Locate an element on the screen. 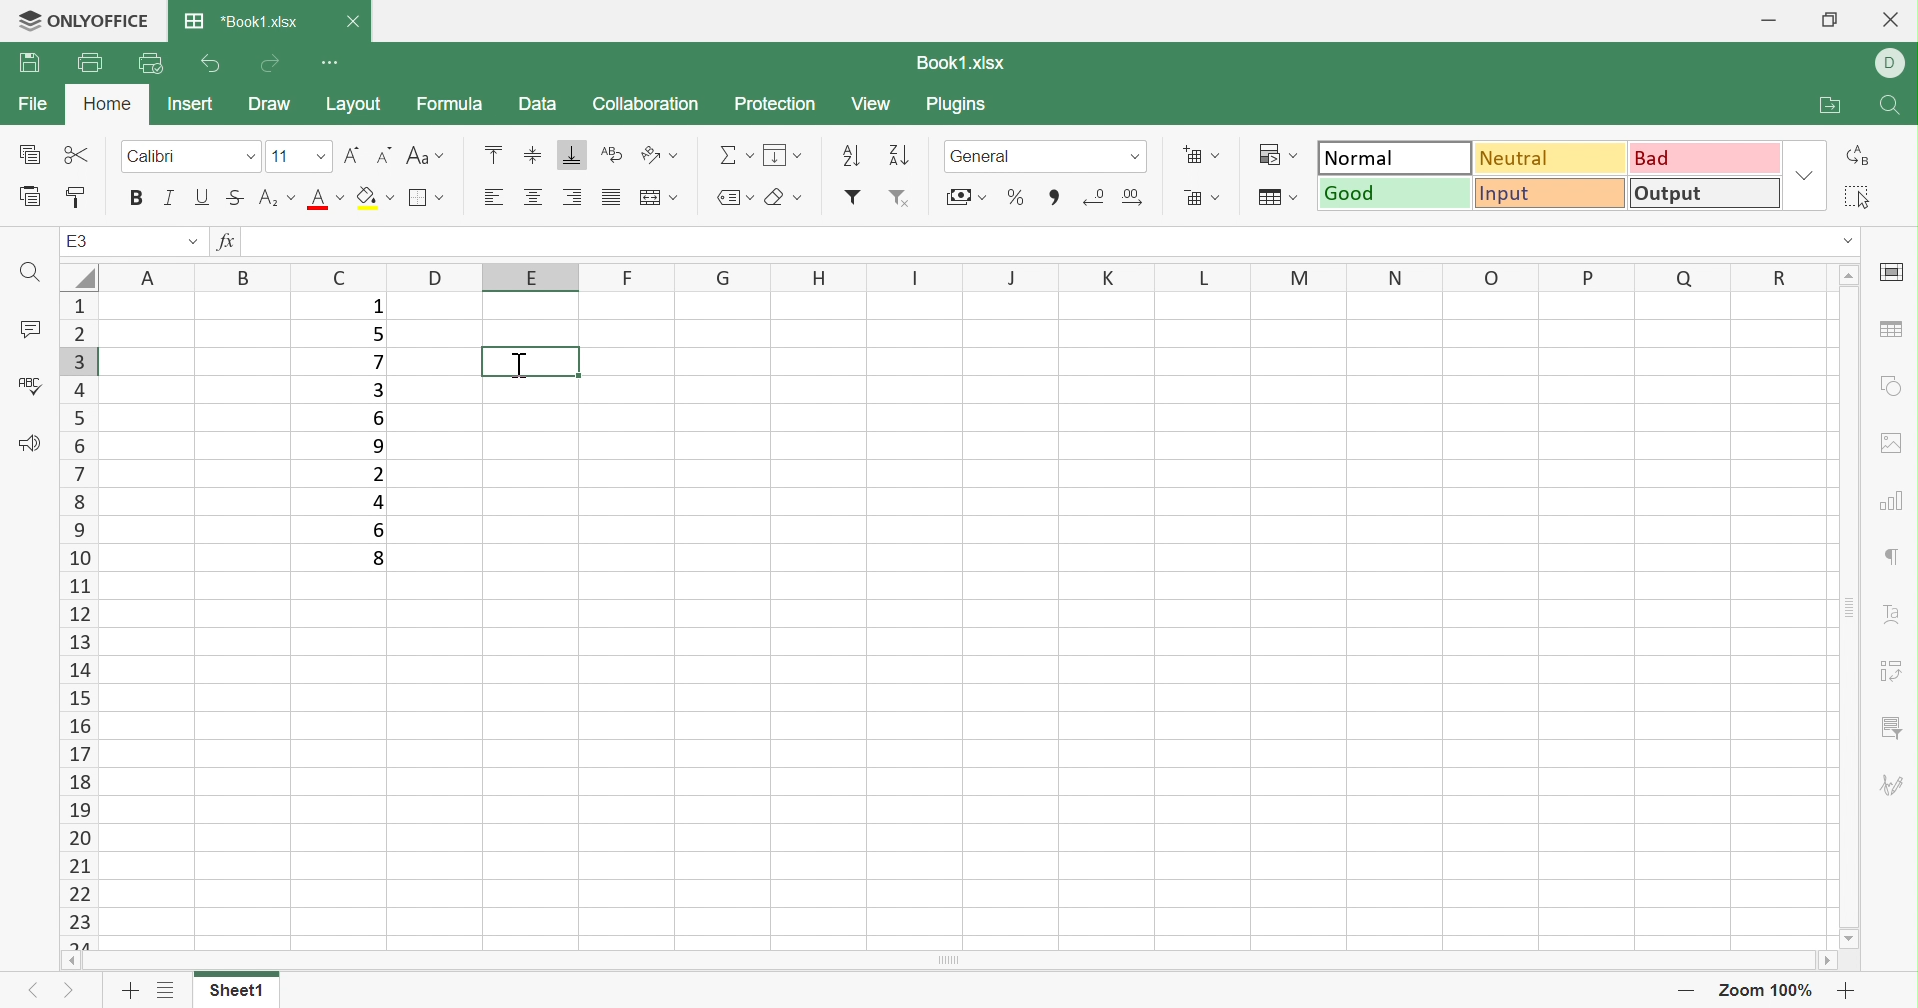  Borders is located at coordinates (425, 196).